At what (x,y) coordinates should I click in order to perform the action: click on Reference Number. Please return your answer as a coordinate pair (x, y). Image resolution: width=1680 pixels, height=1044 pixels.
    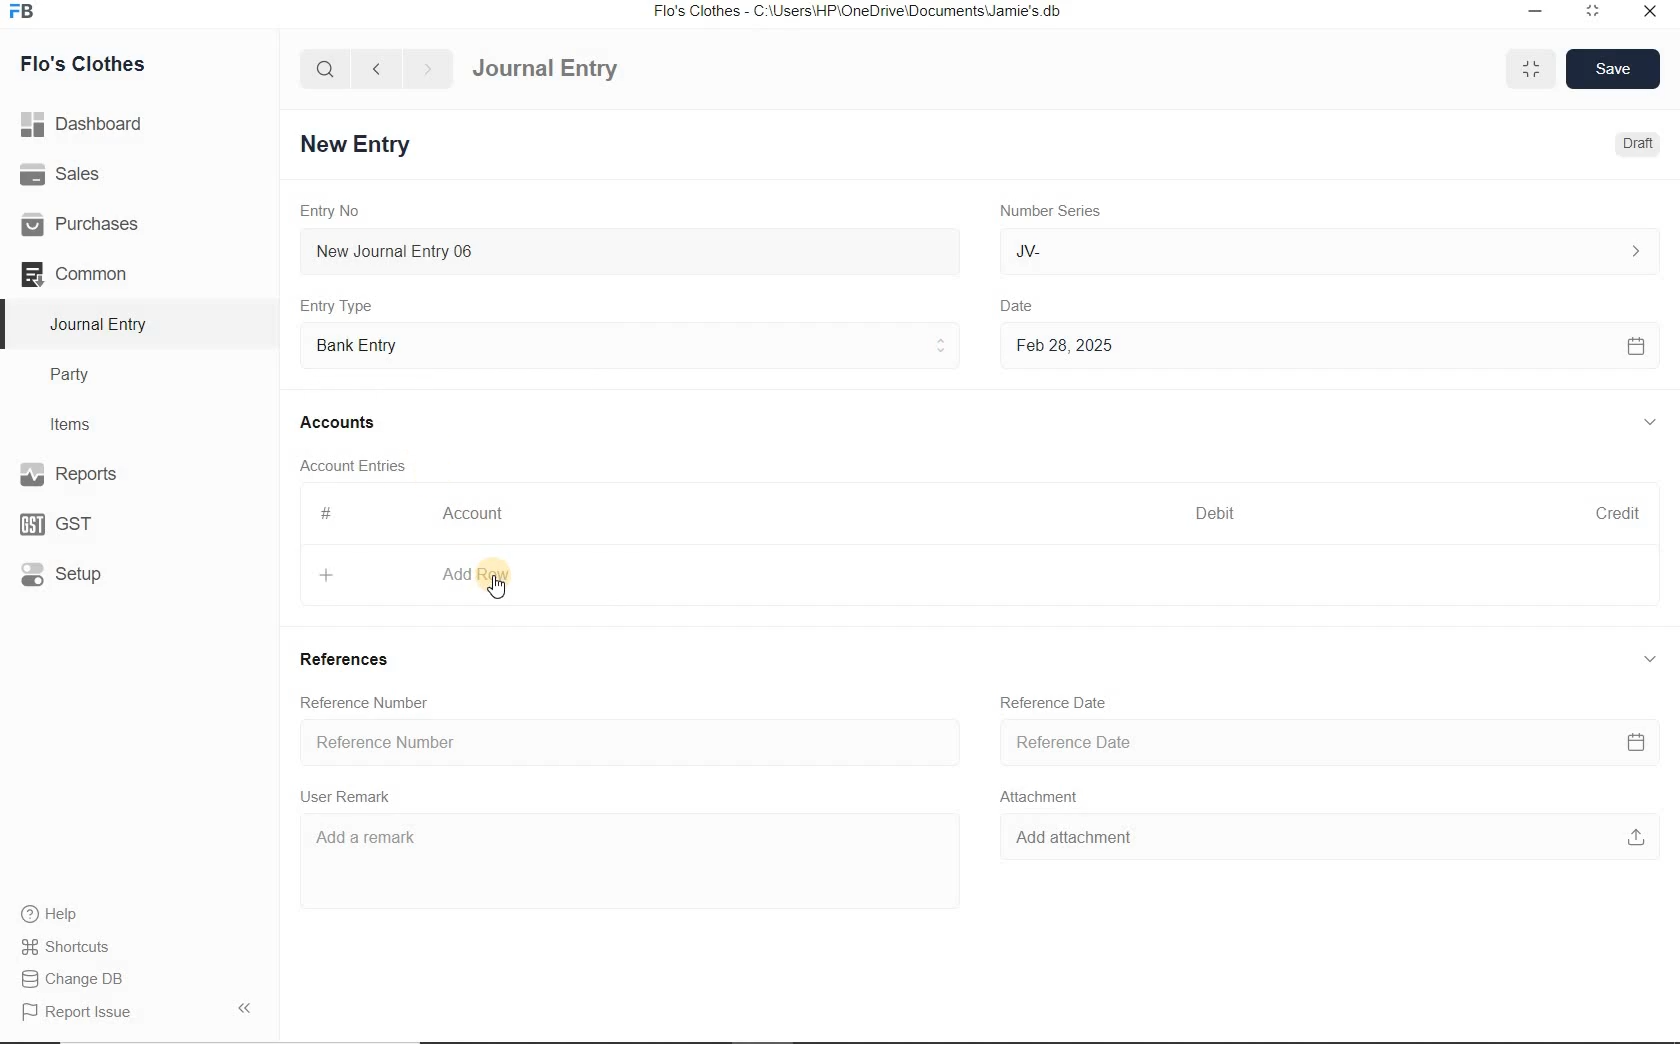
    Looking at the image, I should click on (370, 703).